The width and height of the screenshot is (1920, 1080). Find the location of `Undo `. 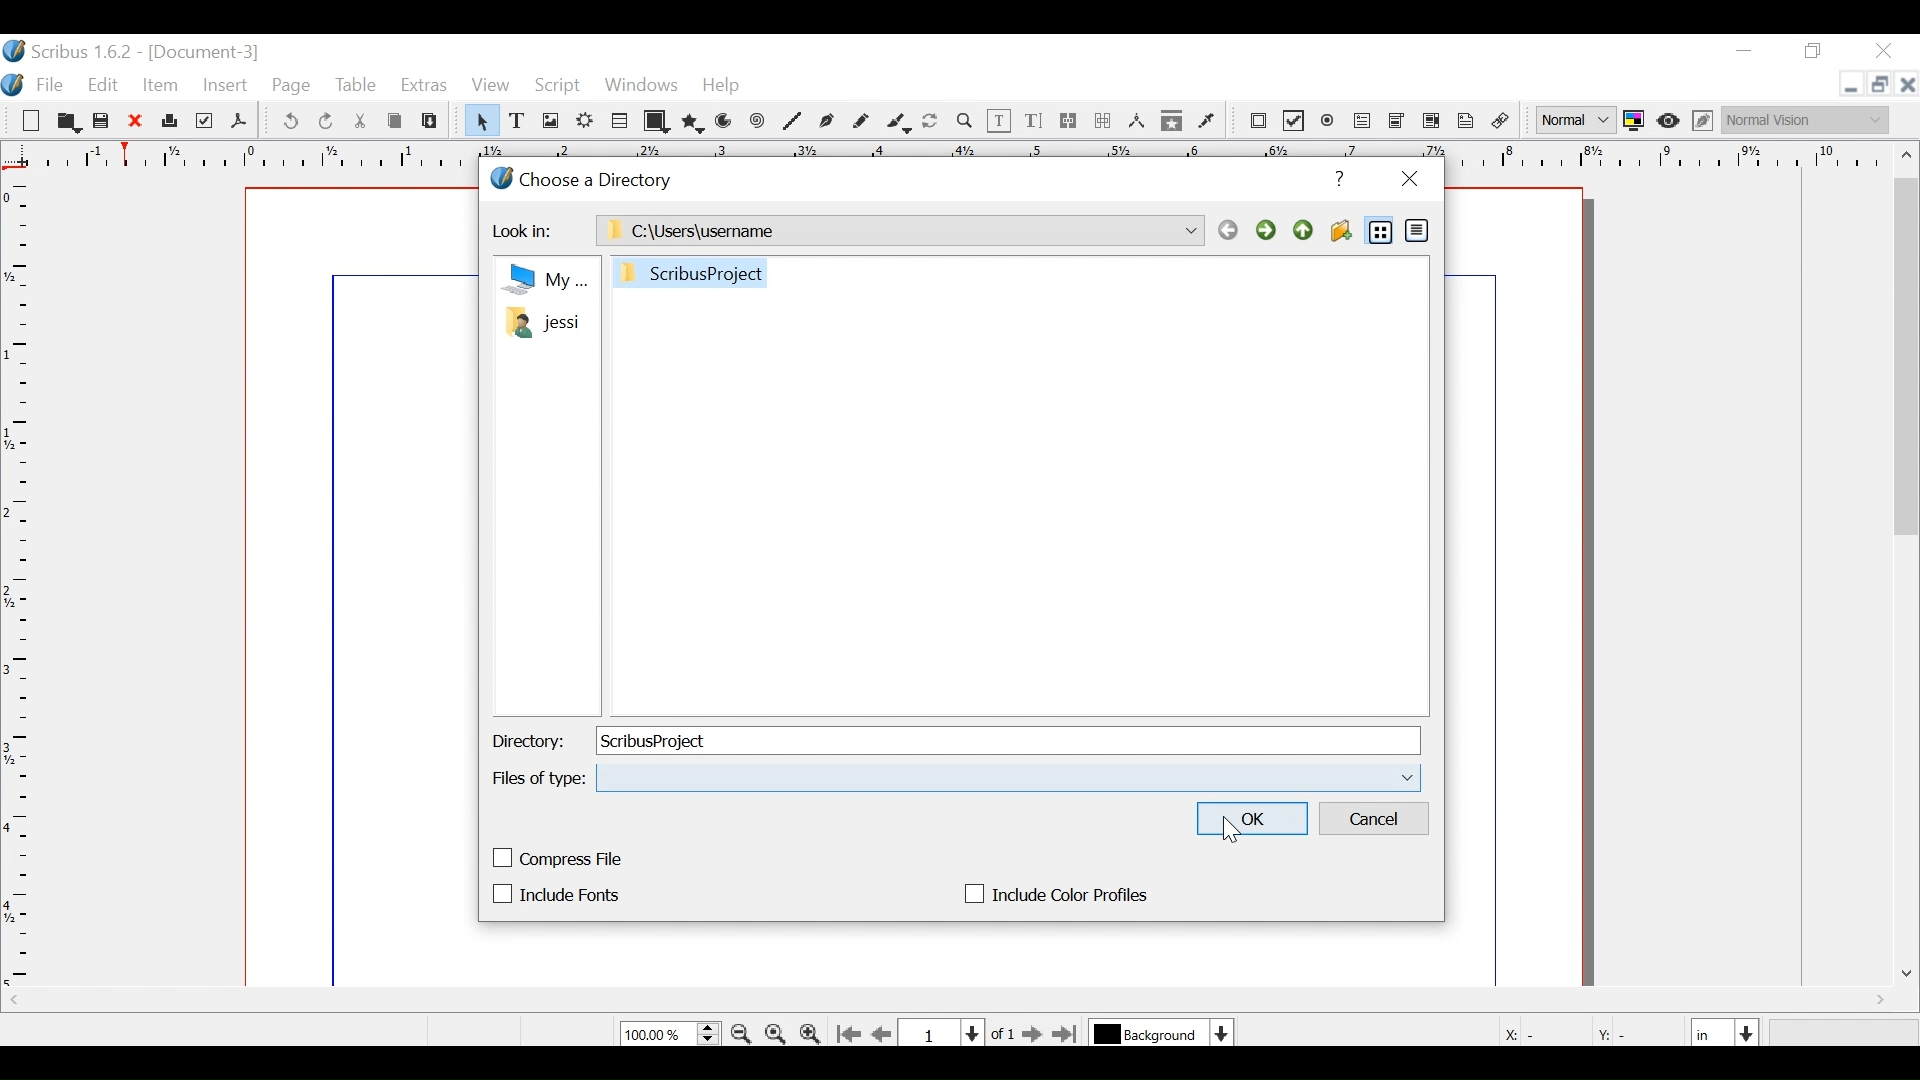

Undo  is located at coordinates (292, 122).